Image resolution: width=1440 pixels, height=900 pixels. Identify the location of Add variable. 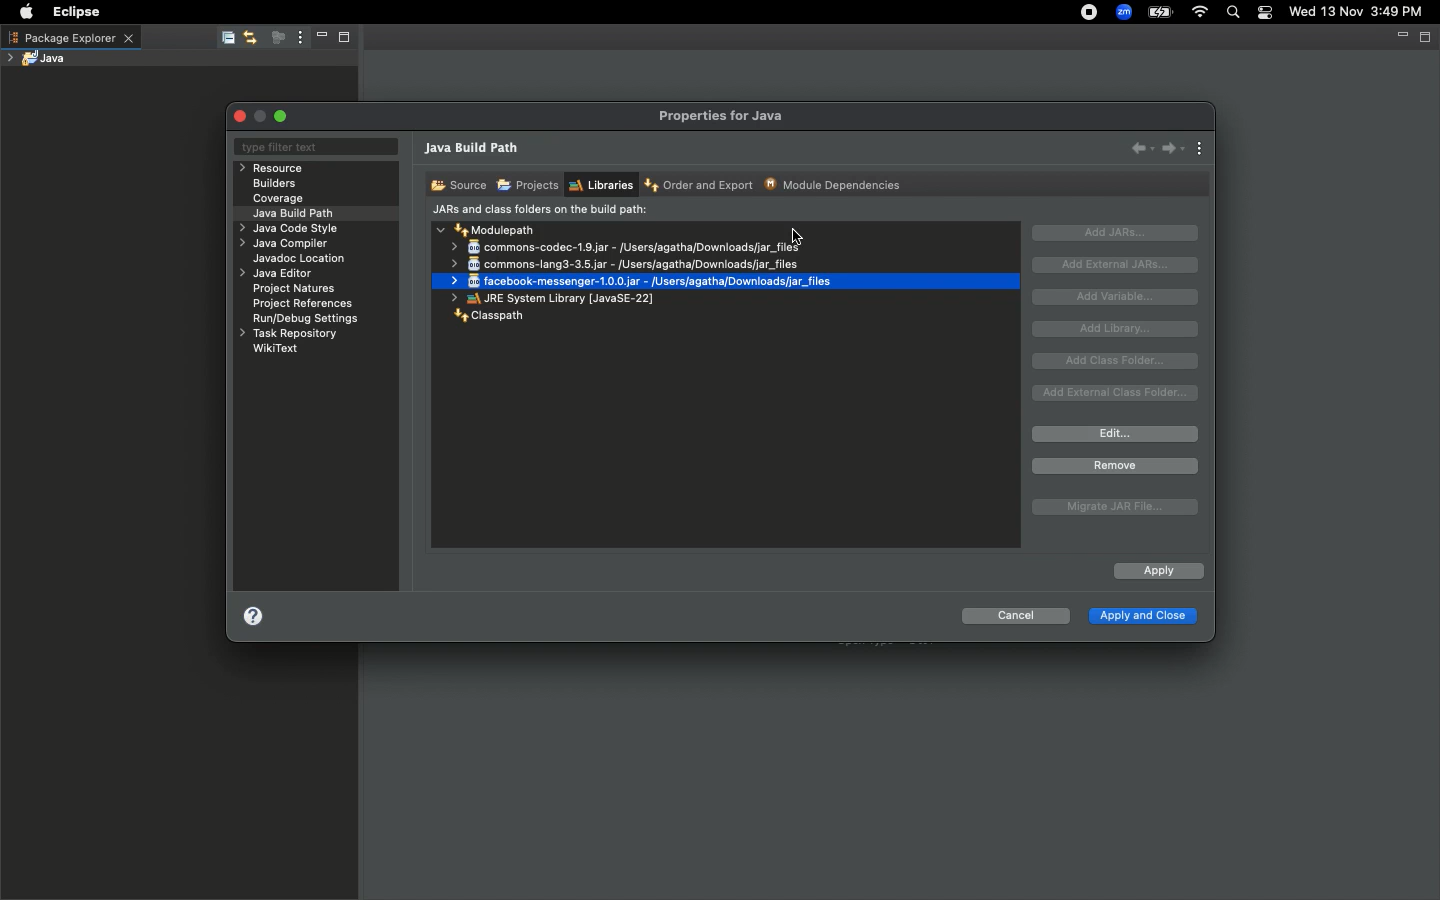
(1120, 297).